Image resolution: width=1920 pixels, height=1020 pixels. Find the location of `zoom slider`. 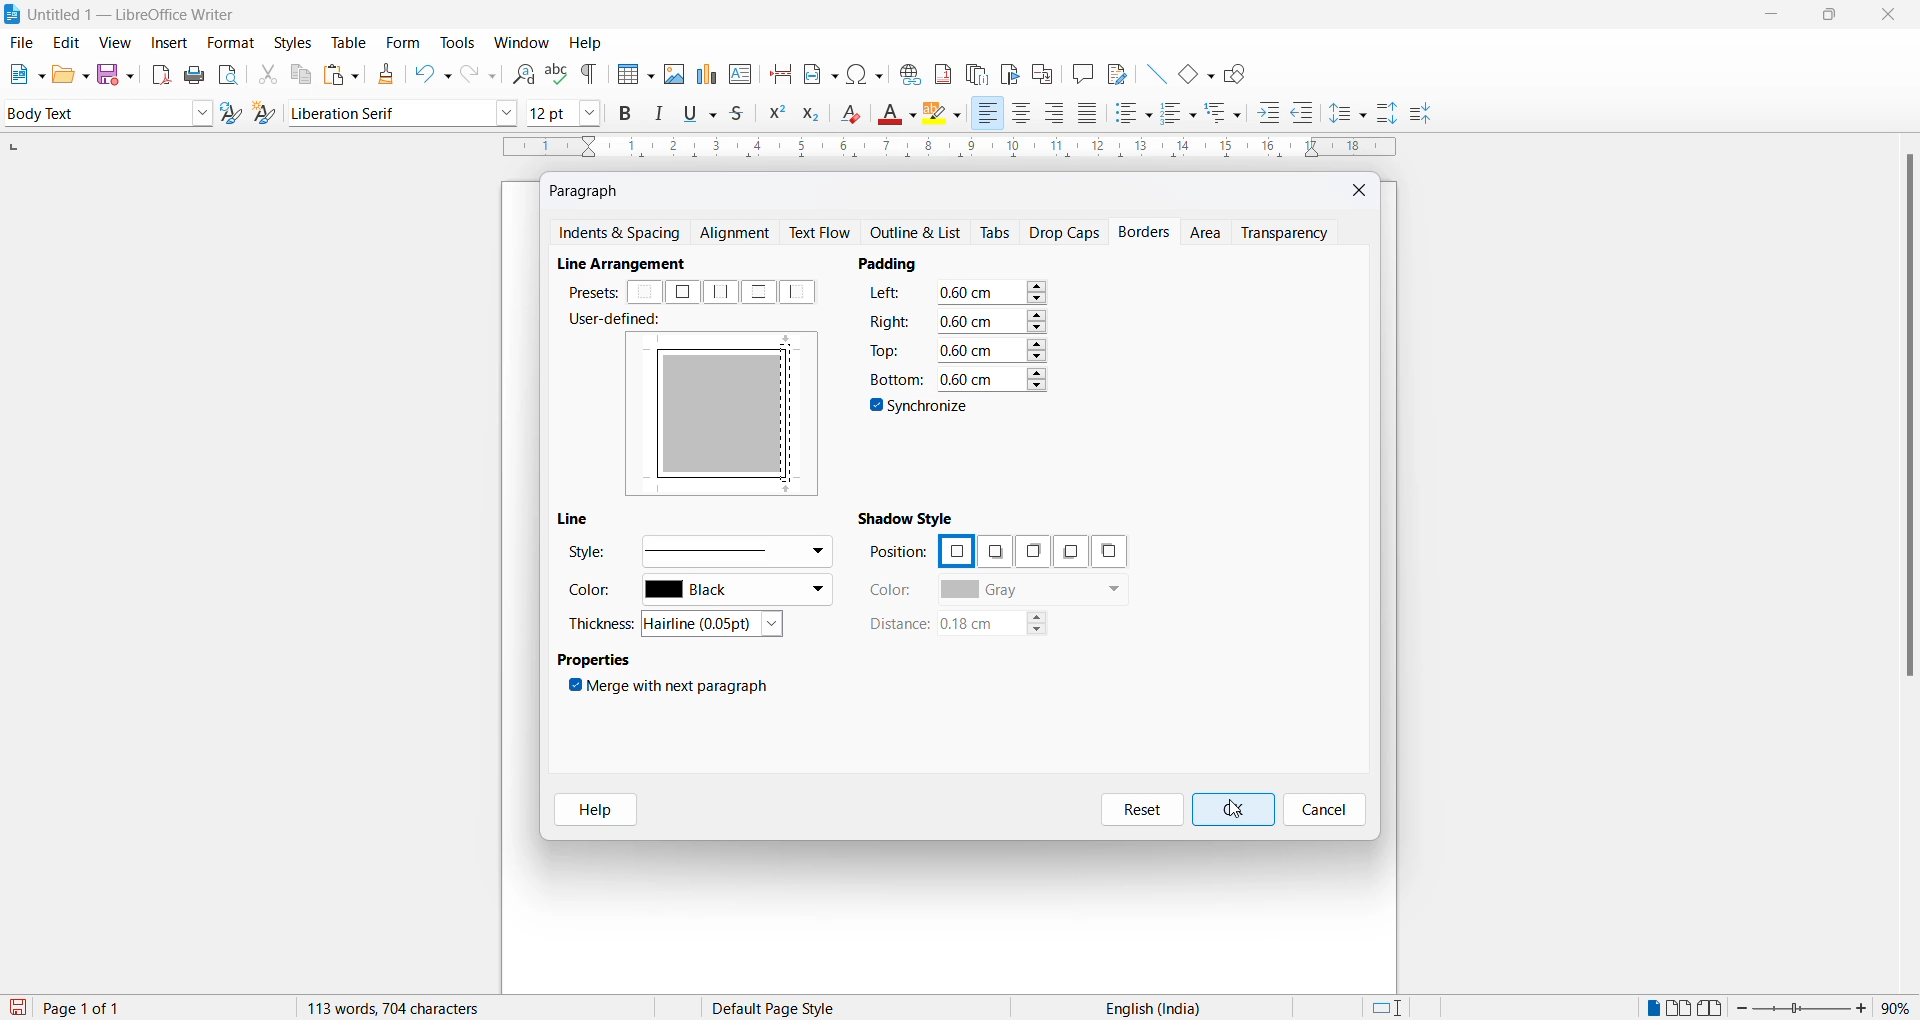

zoom slider is located at coordinates (1804, 1008).